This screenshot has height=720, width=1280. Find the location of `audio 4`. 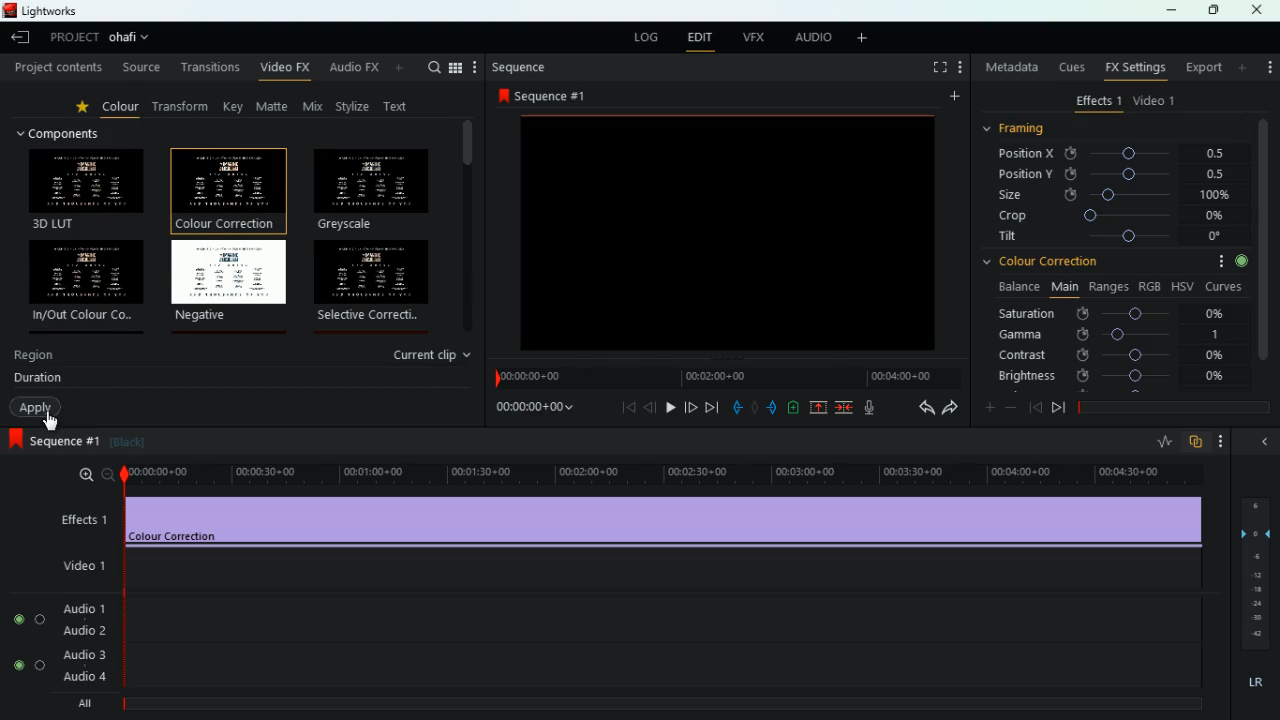

audio 4 is located at coordinates (84, 673).